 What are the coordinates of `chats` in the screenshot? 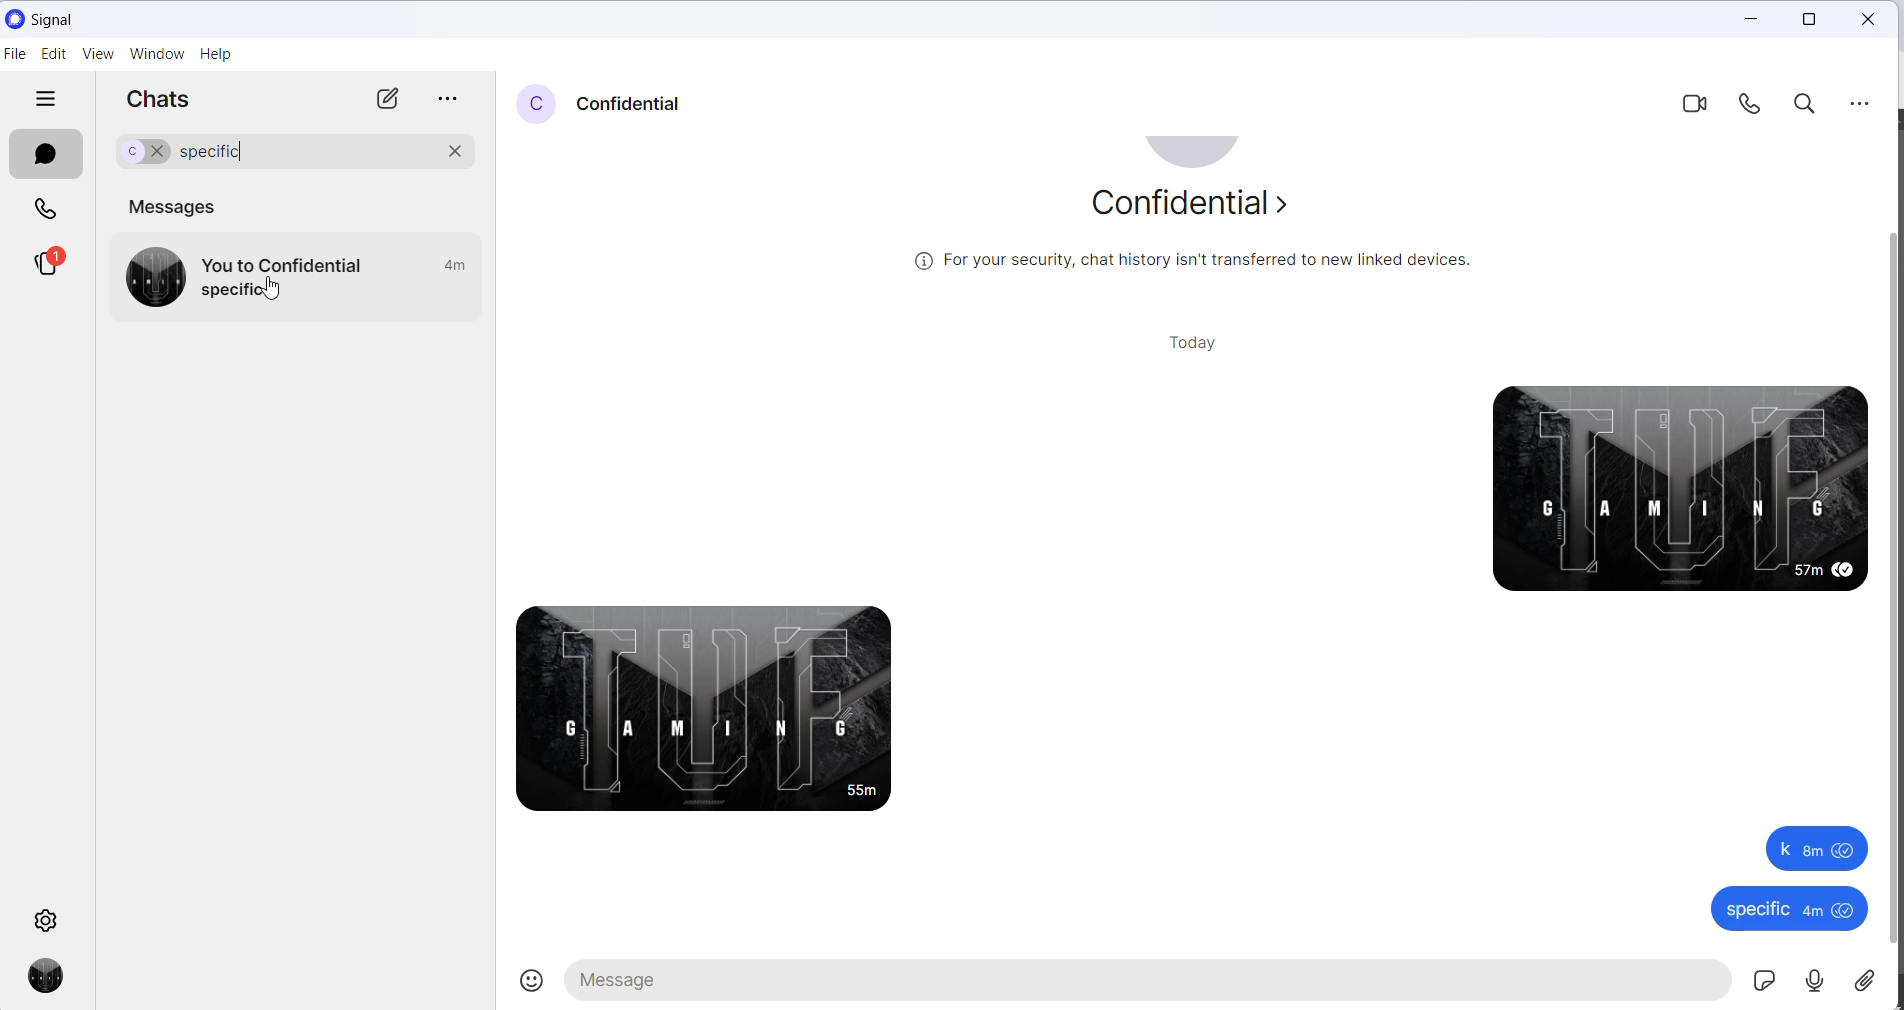 It's located at (45, 154).